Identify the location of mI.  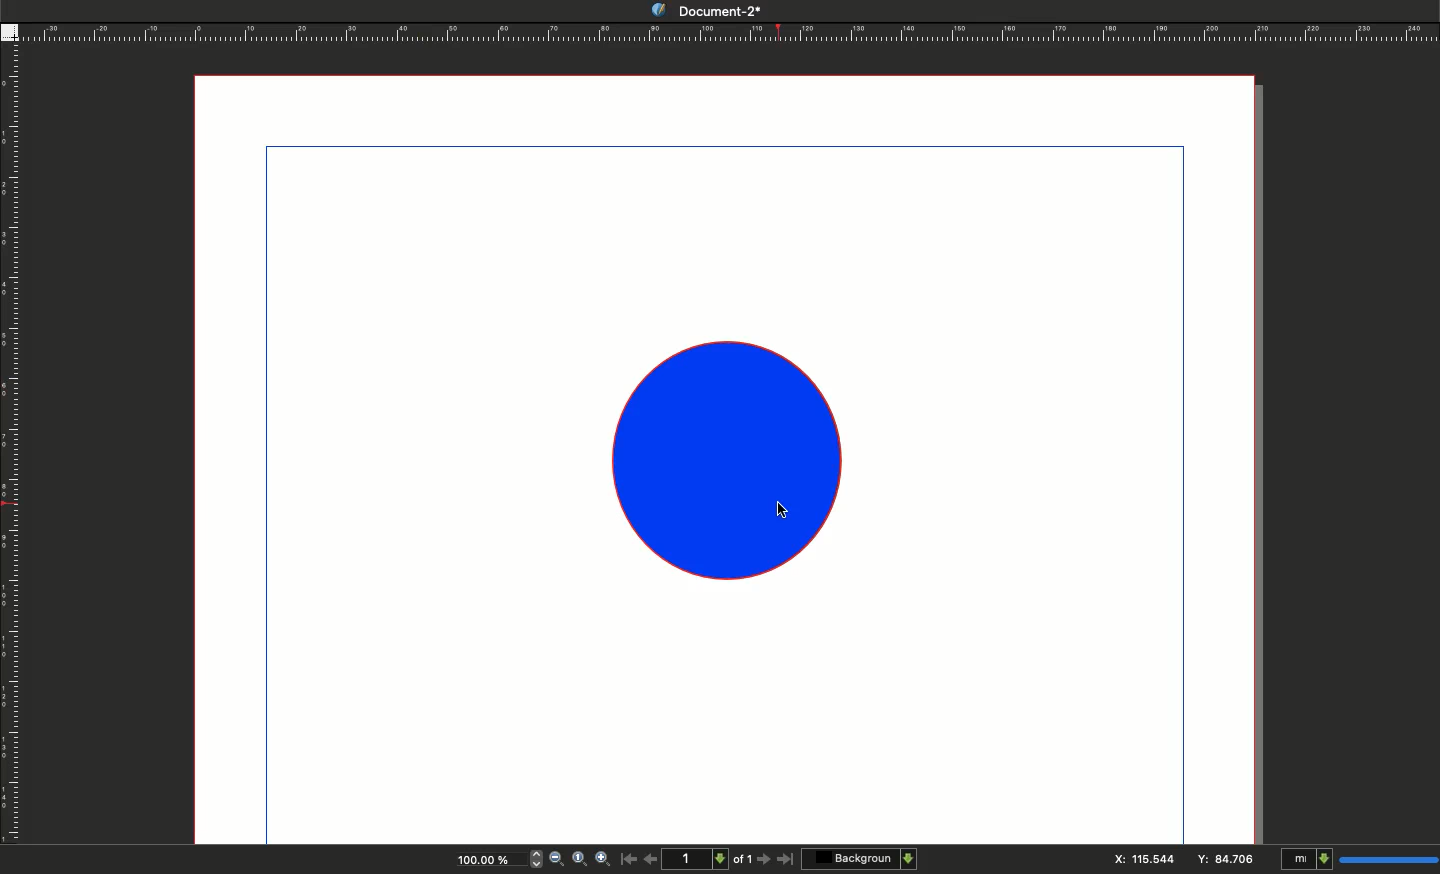
(1356, 860).